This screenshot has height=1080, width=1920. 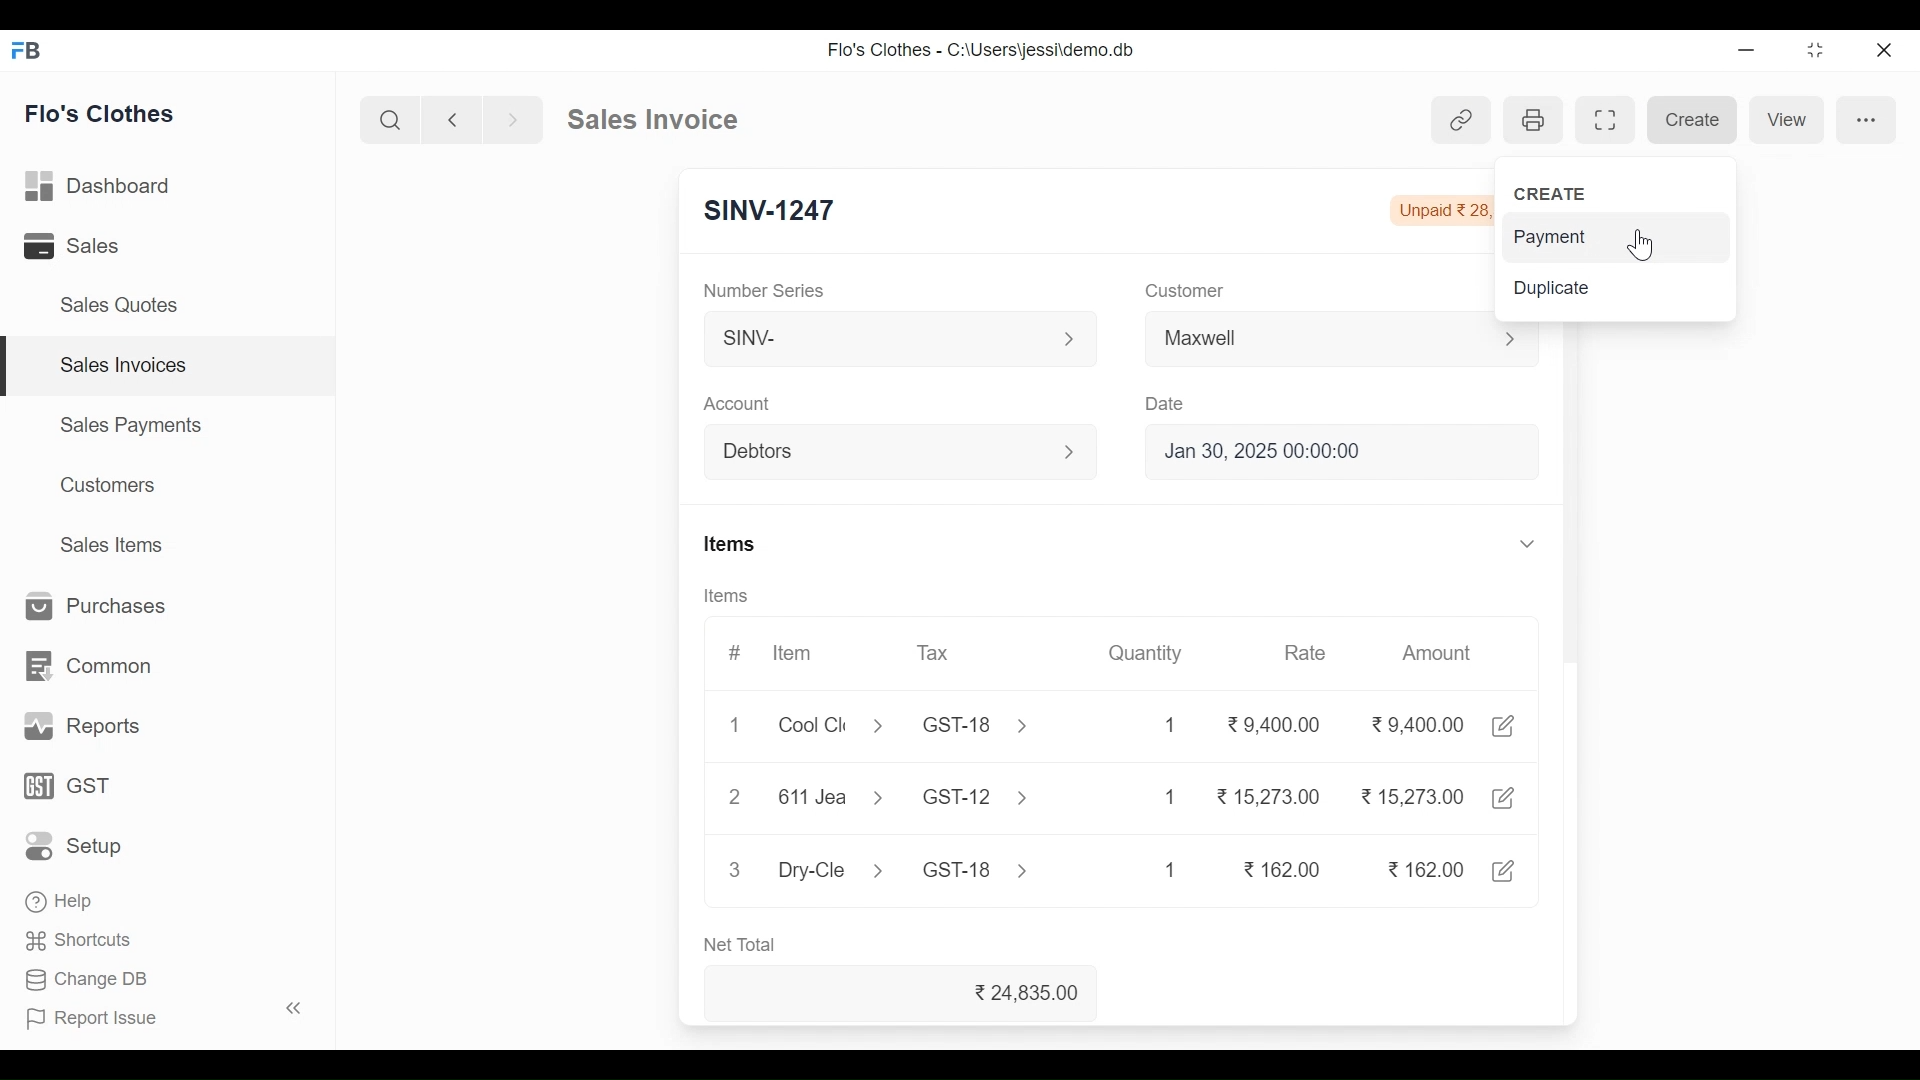 What do you see at coordinates (735, 724) in the screenshot?
I see `1` at bounding box center [735, 724].